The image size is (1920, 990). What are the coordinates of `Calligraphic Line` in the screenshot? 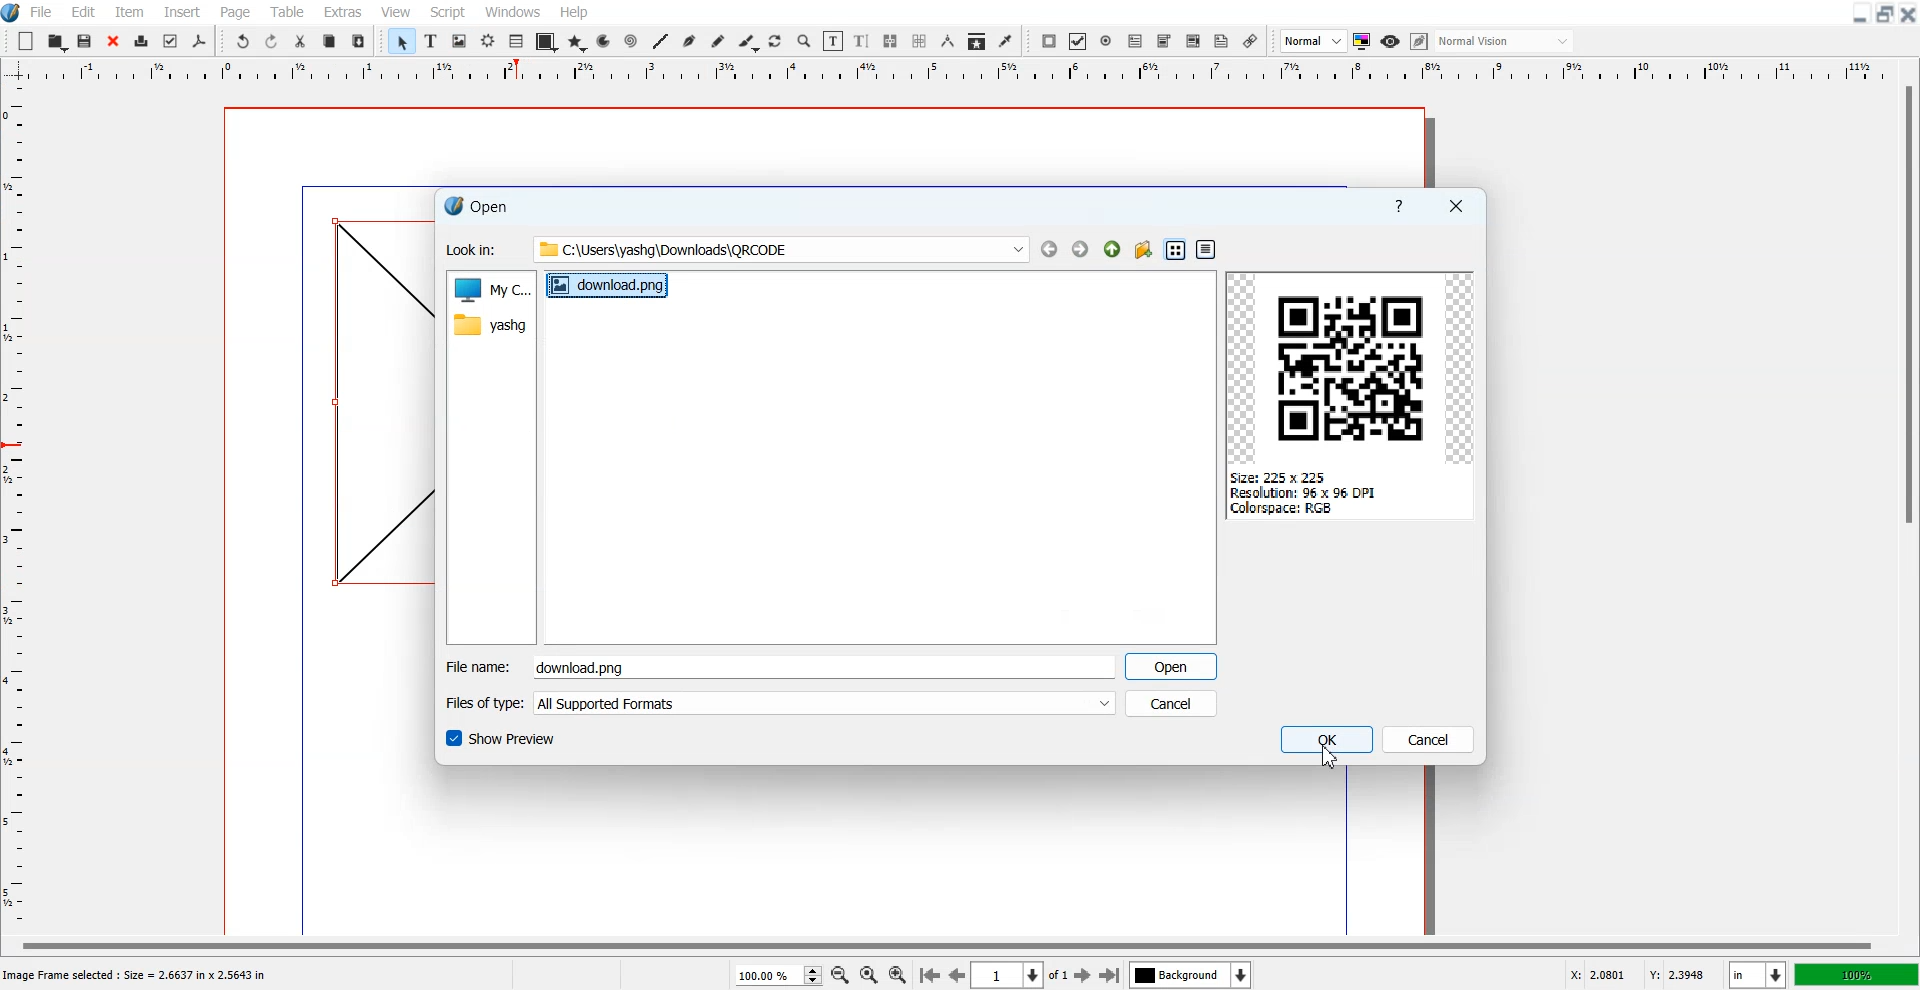 It's located at (747, 42).